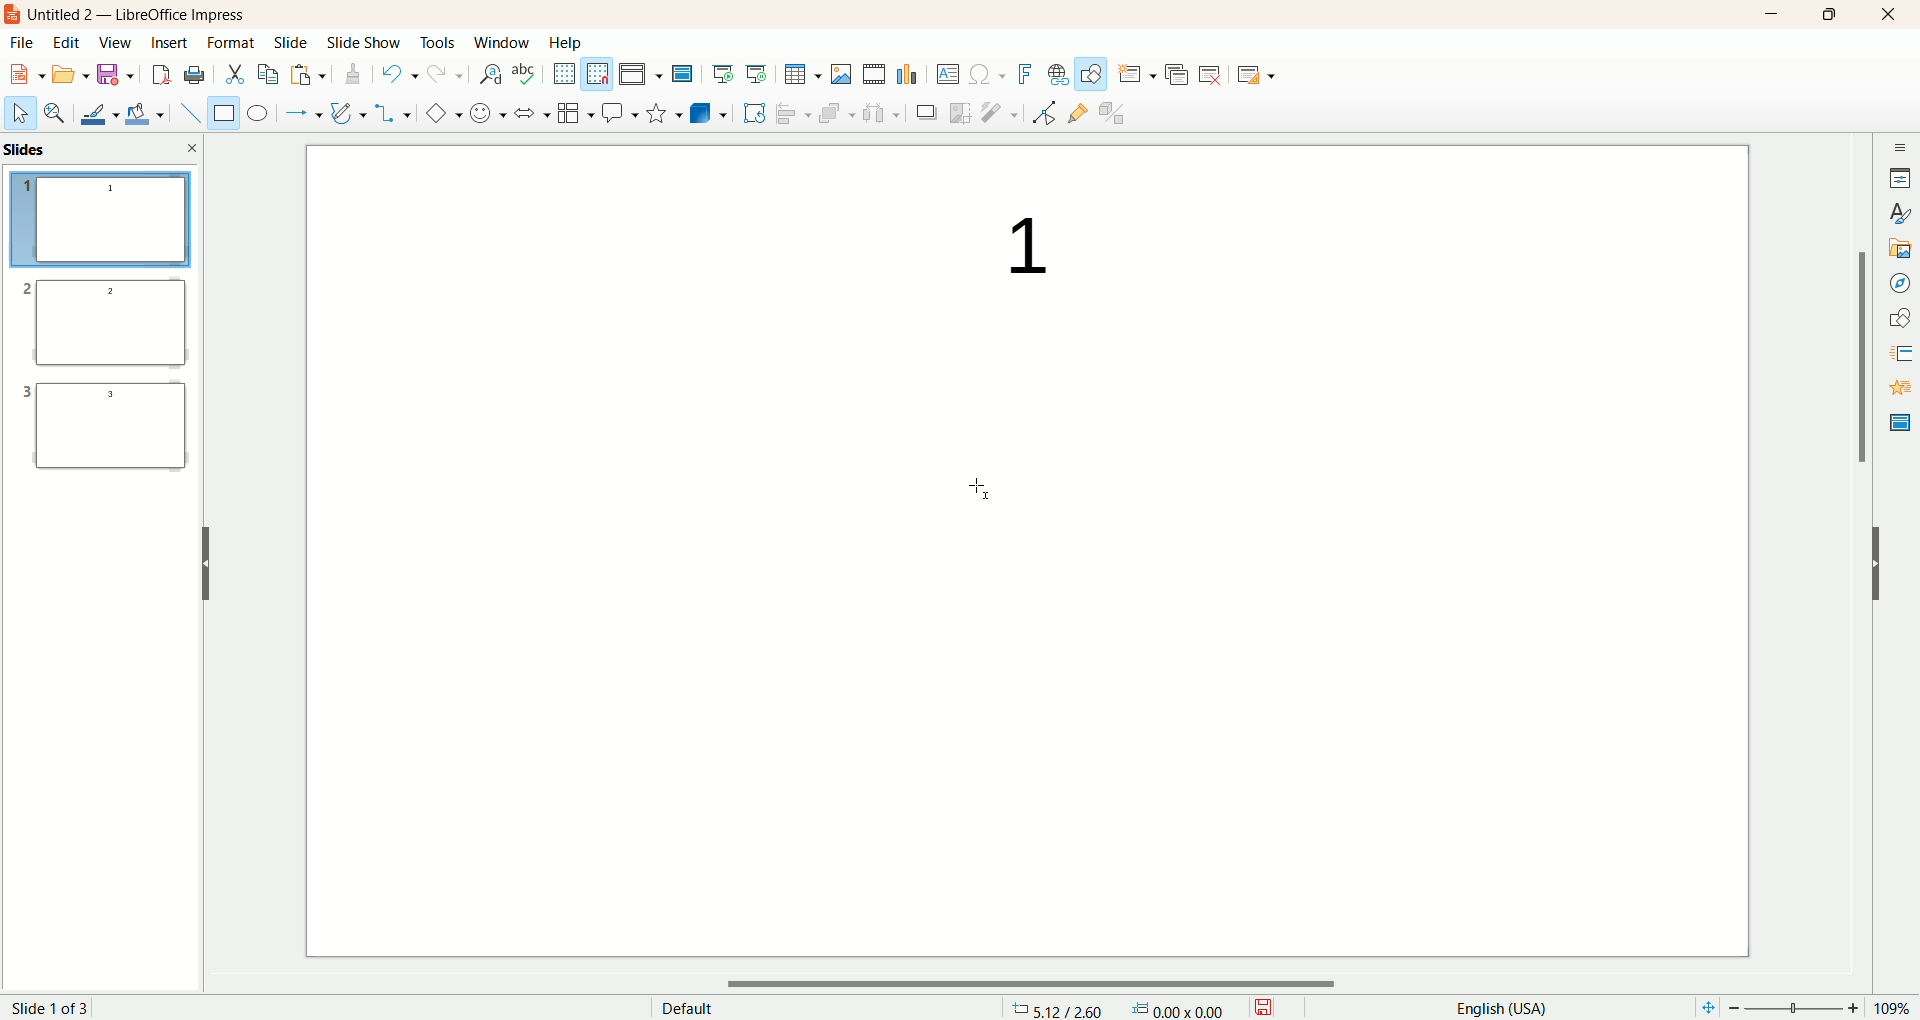  I want to click on fill color, so click(143, 113).